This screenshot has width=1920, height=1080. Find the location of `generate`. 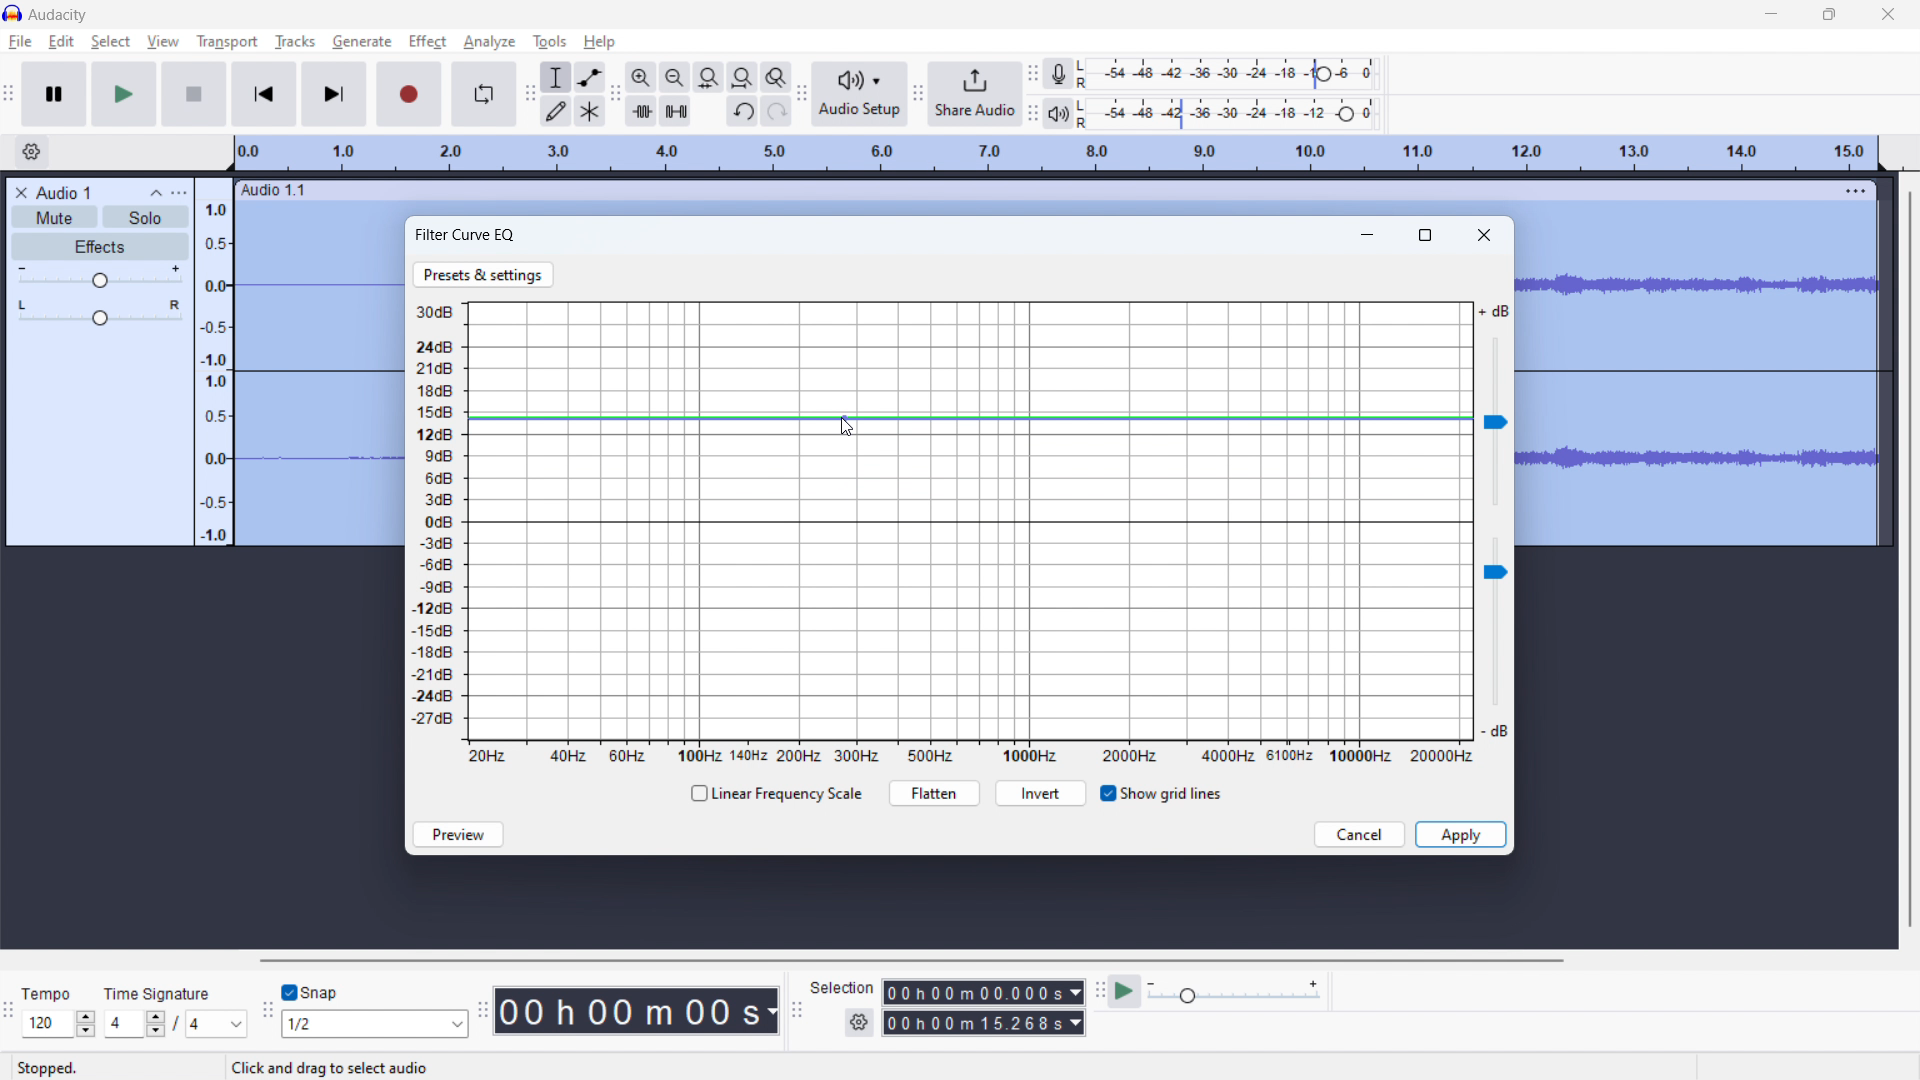

generate is located at coordinates (362, 41).